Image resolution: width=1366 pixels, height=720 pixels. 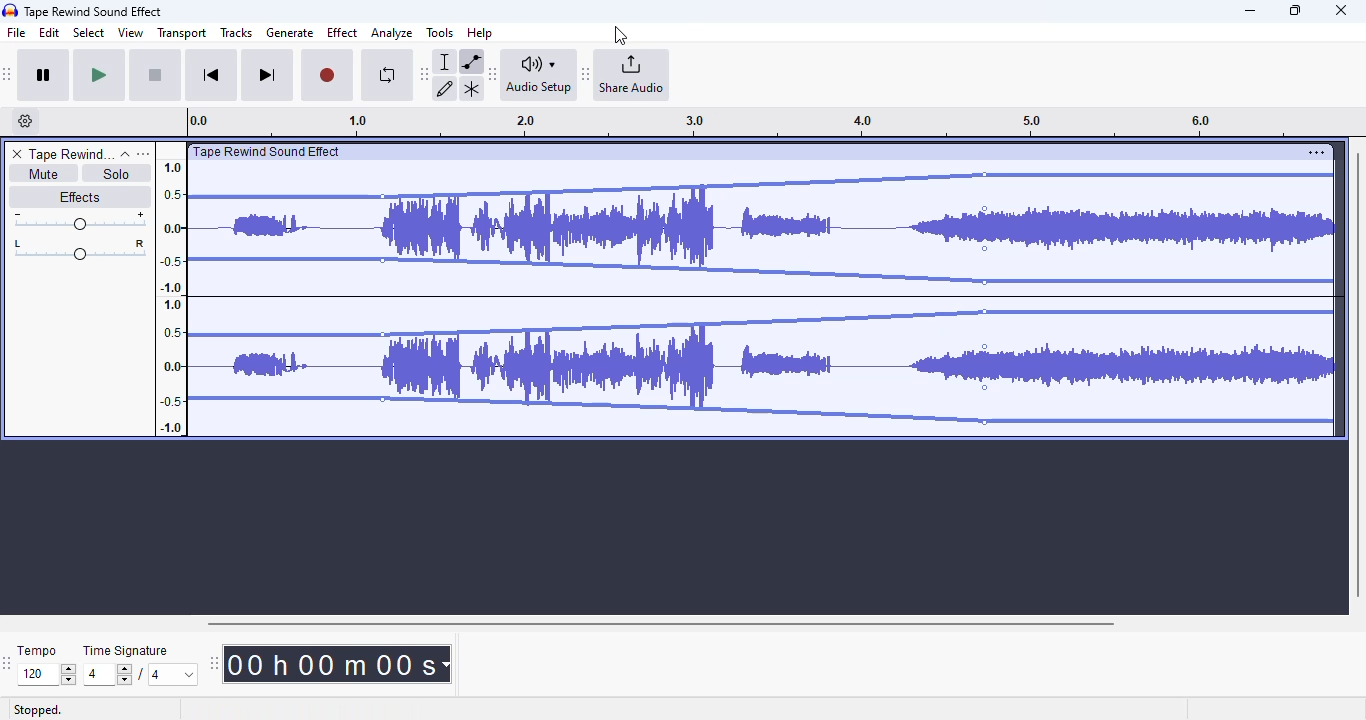 What do you see at coordinates (985, 422) in the screenshot?
I see `Control point` at bounding box center [985, 422].